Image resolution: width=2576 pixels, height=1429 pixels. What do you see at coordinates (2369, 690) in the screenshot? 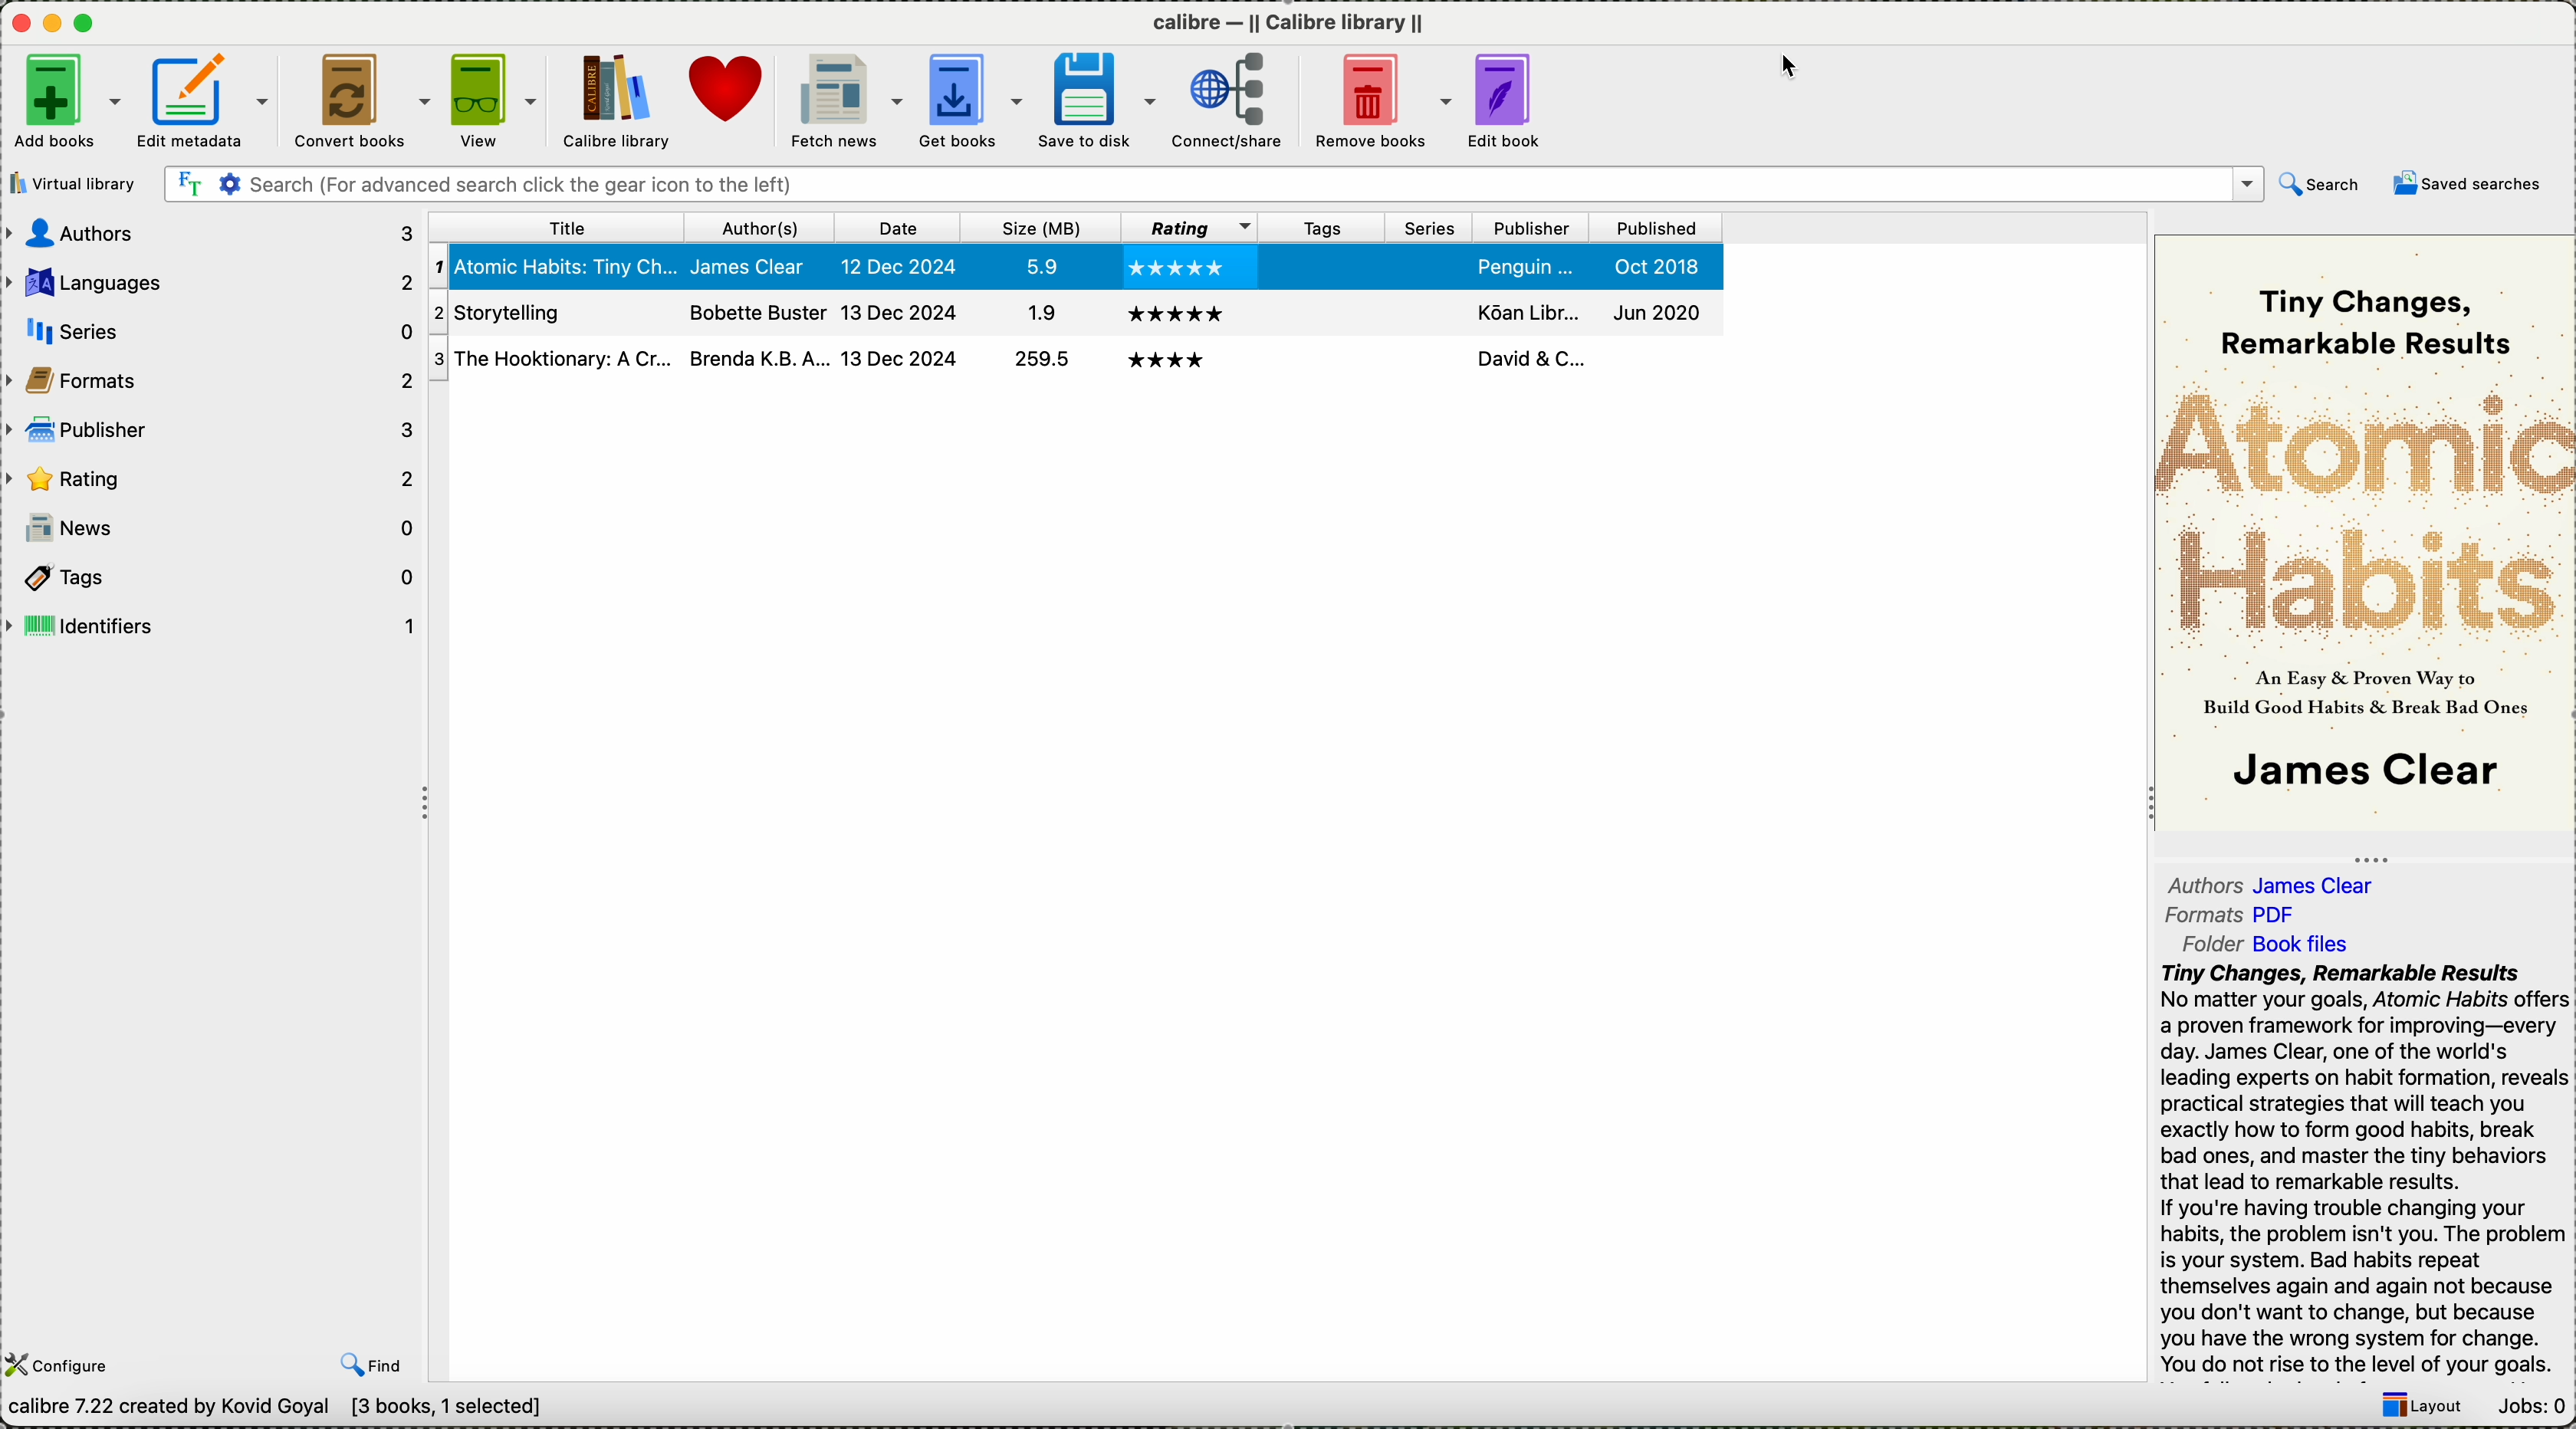
I see `An easy & Proven way to Build Good Habits & Break Bad Ones` at bounding box center [2369, 690].